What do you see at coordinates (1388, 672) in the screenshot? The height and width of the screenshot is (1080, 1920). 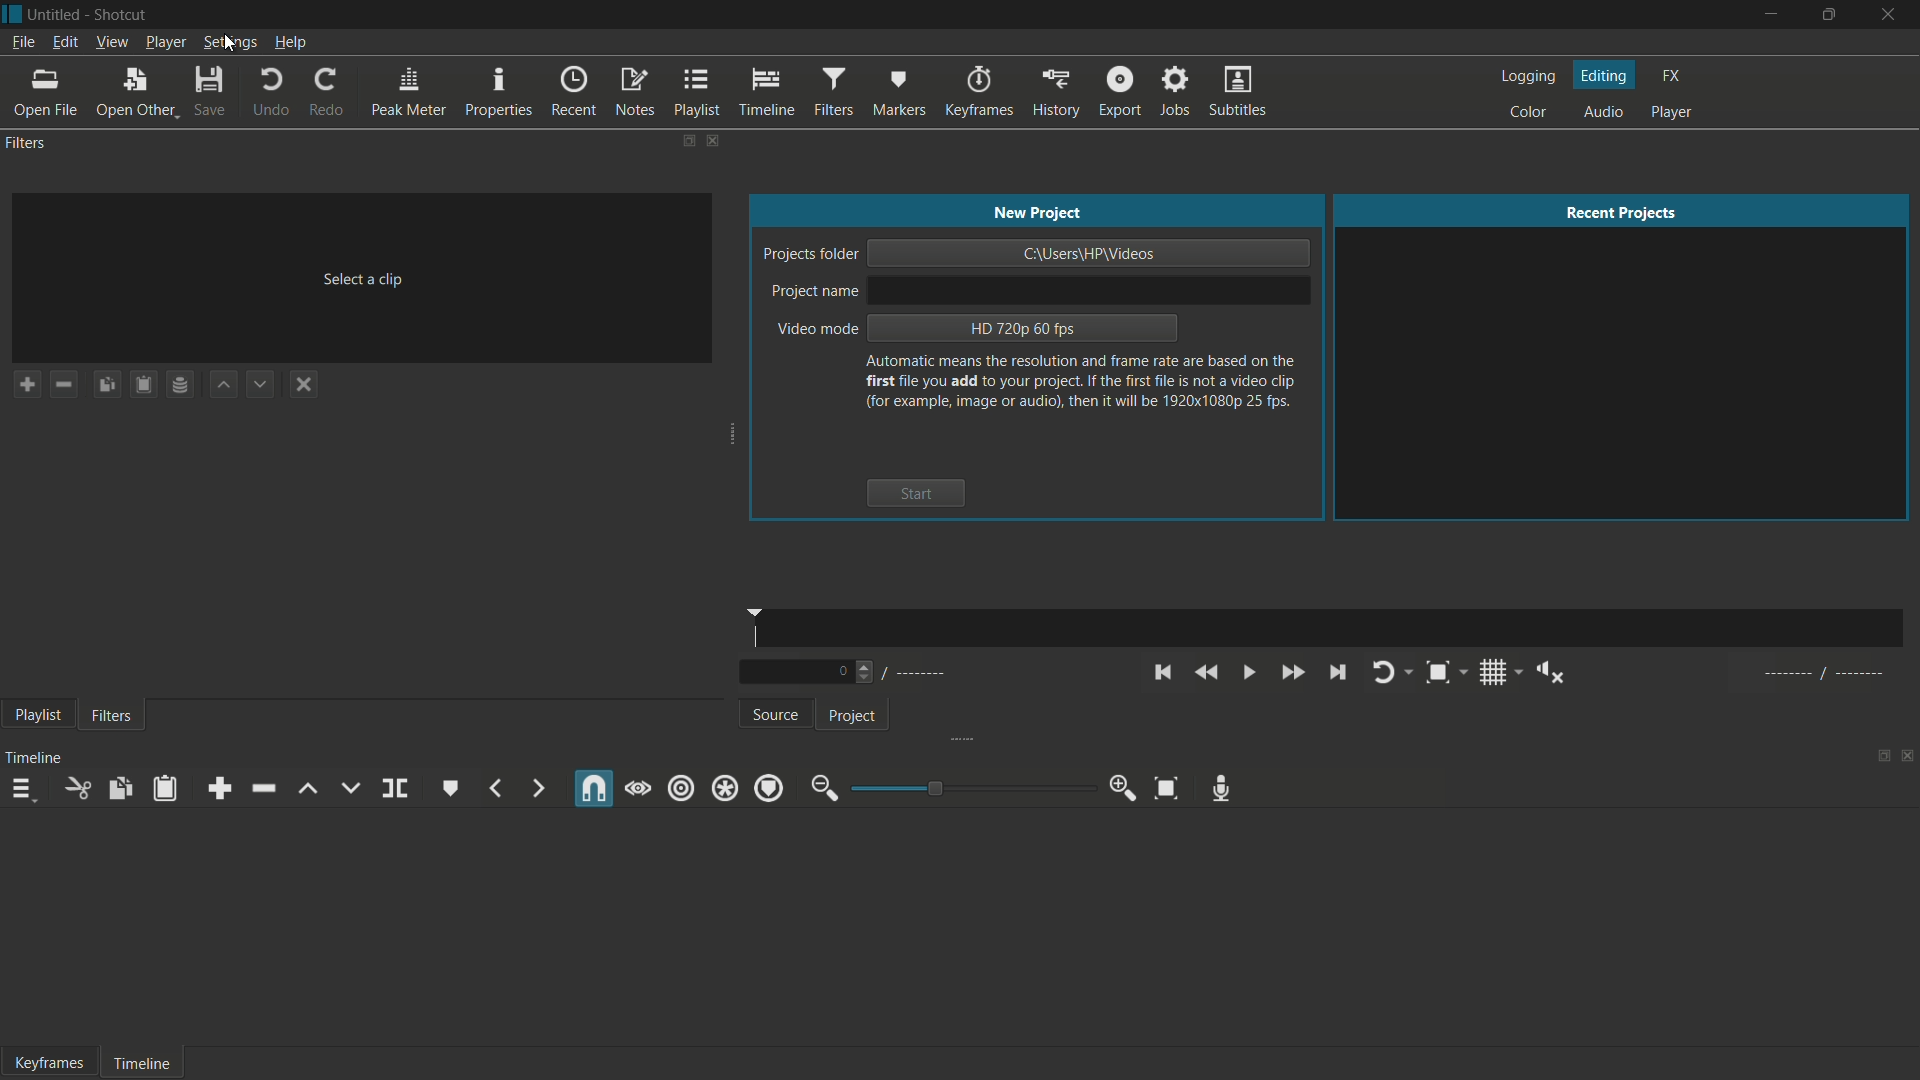 I see `toggle player looping` at bounding box center [1388, 672].